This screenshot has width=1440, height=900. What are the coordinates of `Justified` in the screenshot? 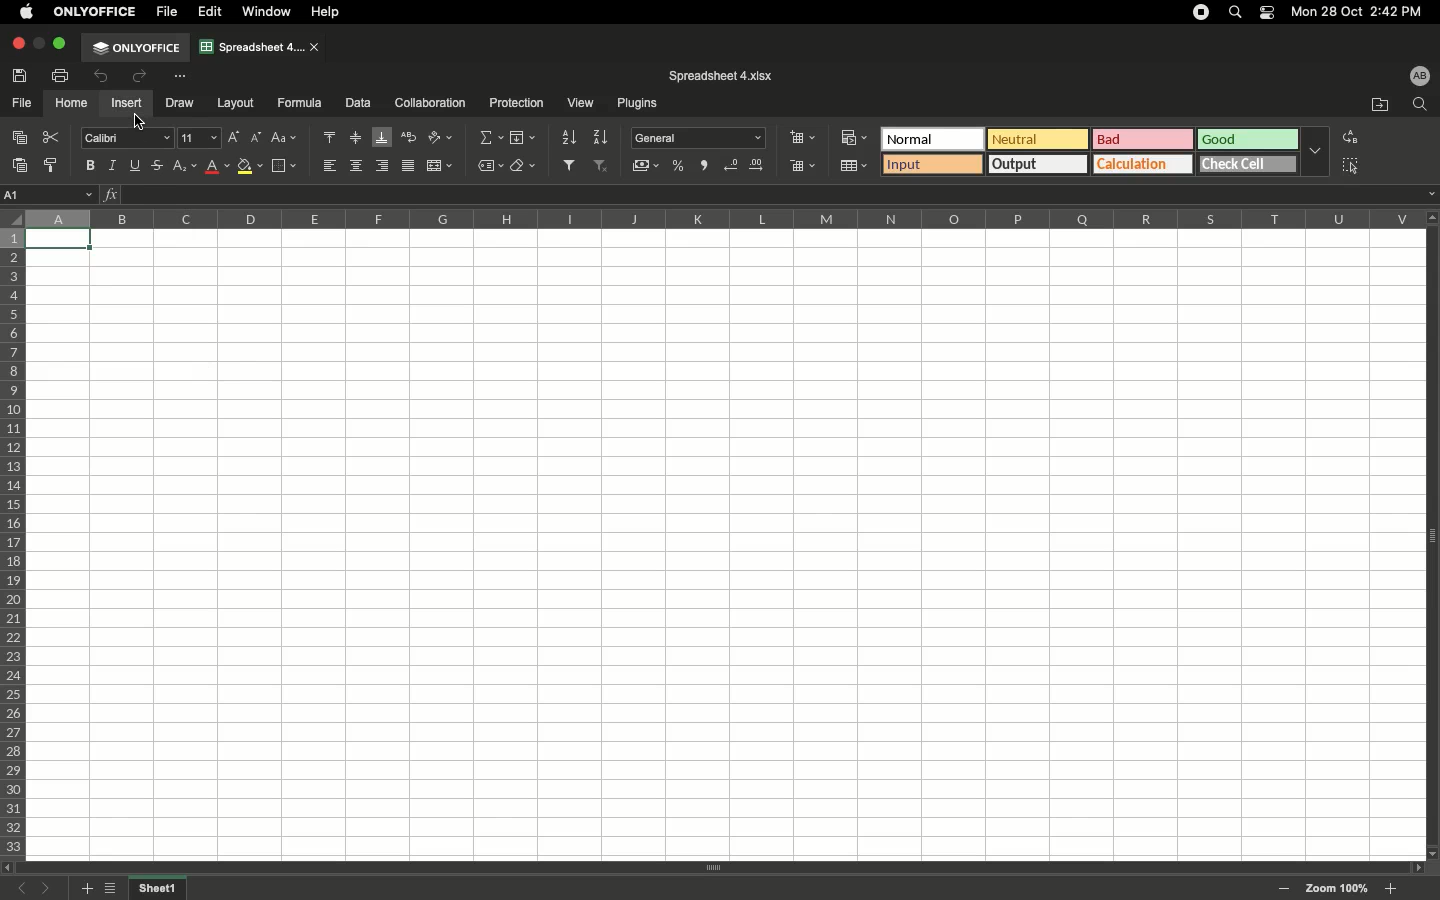 It's located at (410, 166).